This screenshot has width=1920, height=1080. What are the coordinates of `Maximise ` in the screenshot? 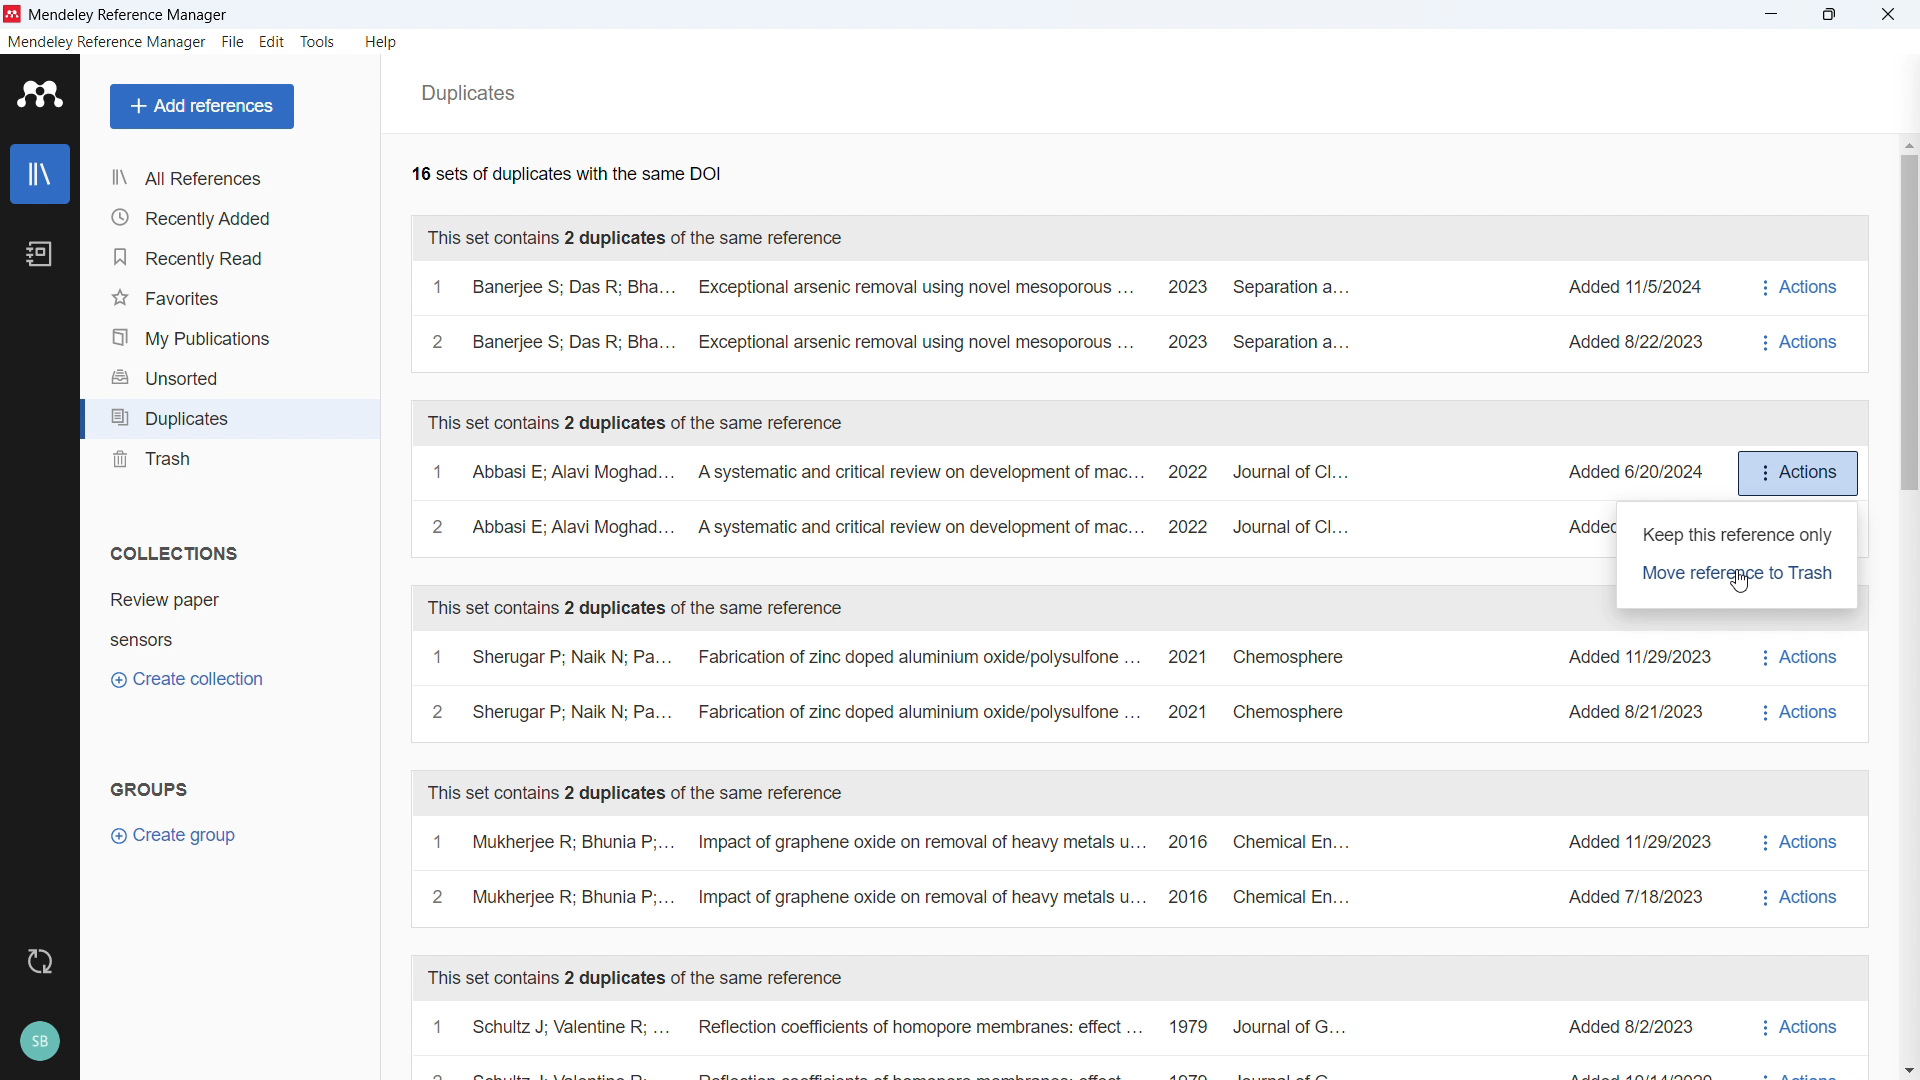 It's located at (1828, 15).